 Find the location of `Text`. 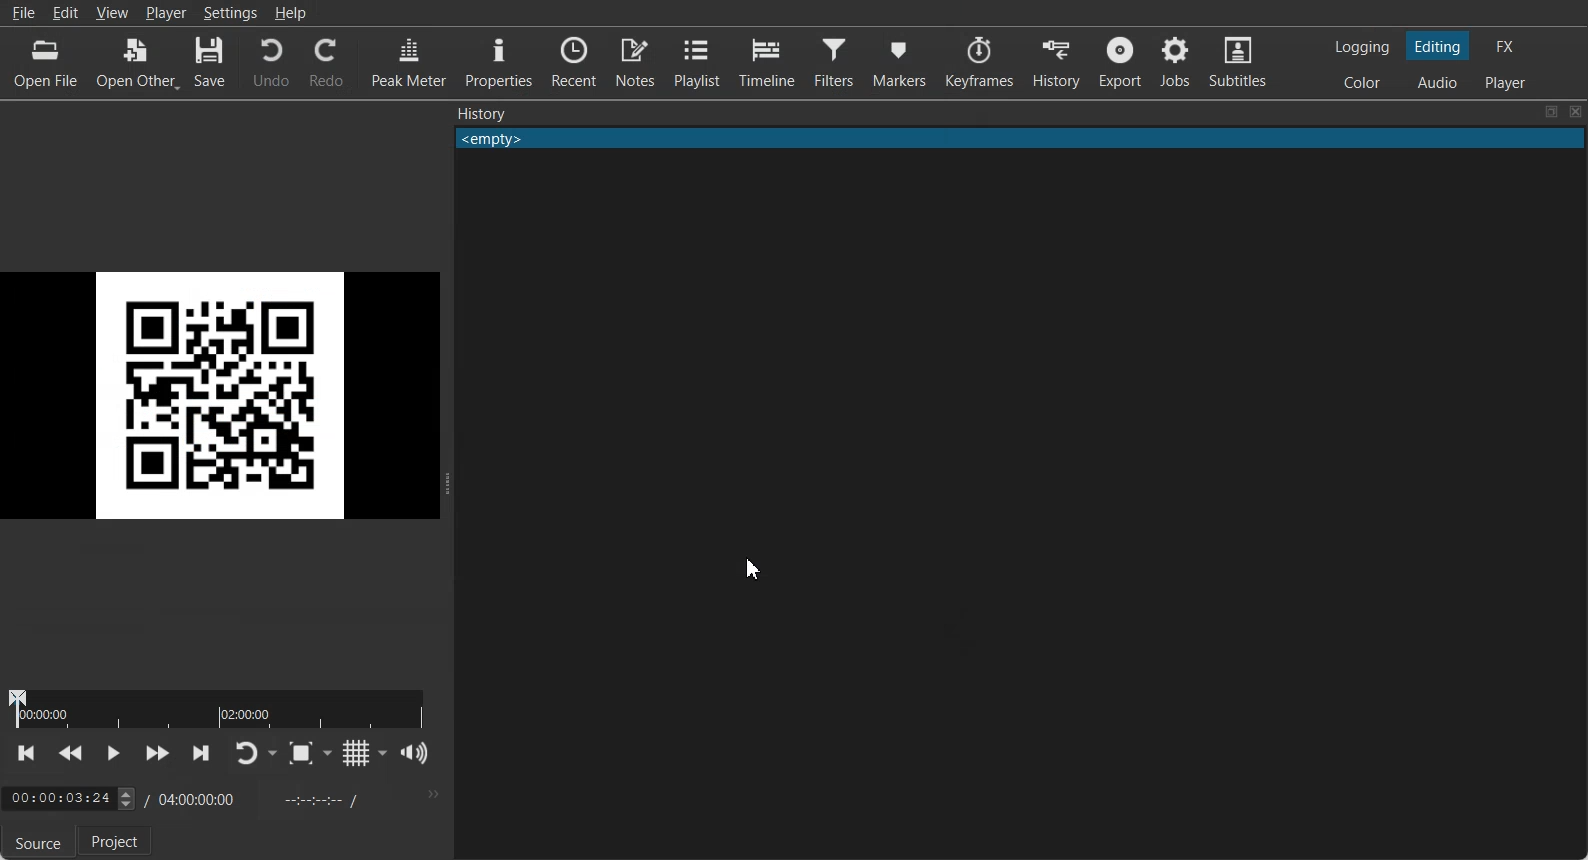

Text is located at coordinates (1020, 139).